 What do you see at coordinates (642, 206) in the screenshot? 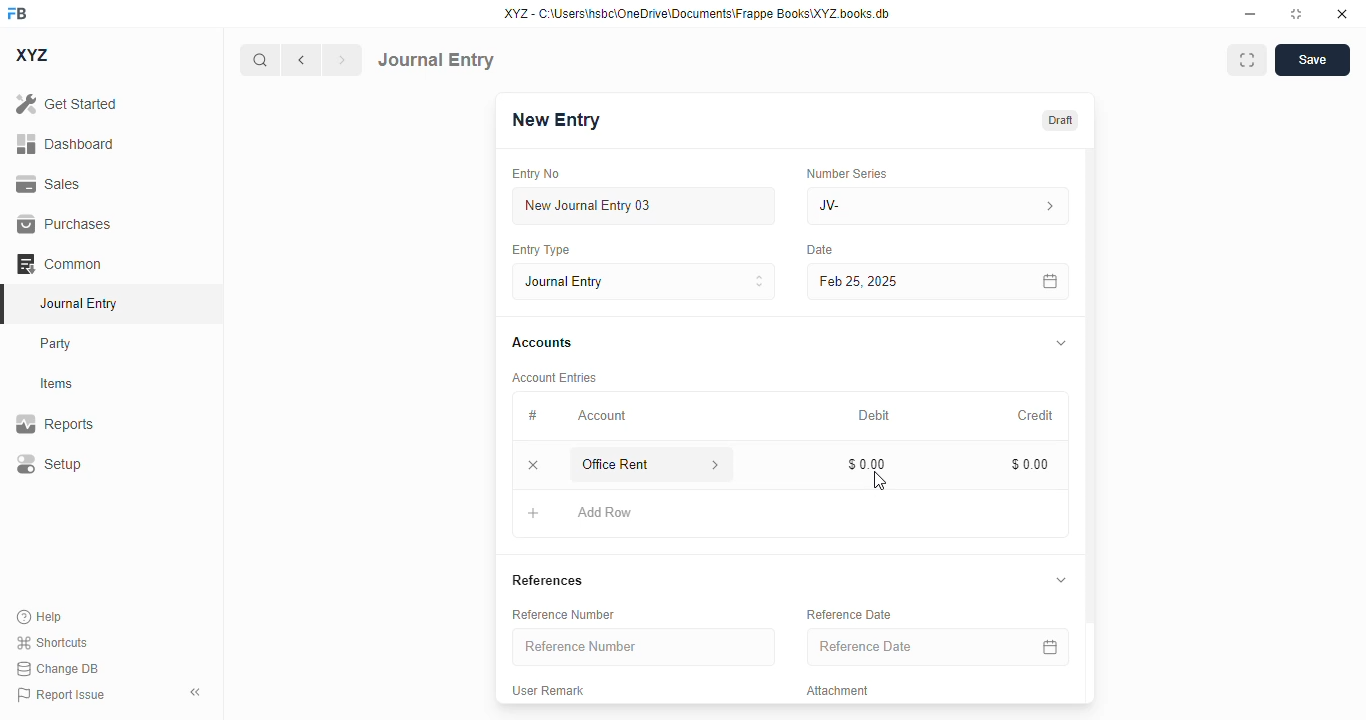
I see `new journal entry 03` at bounding box center [642, 206].